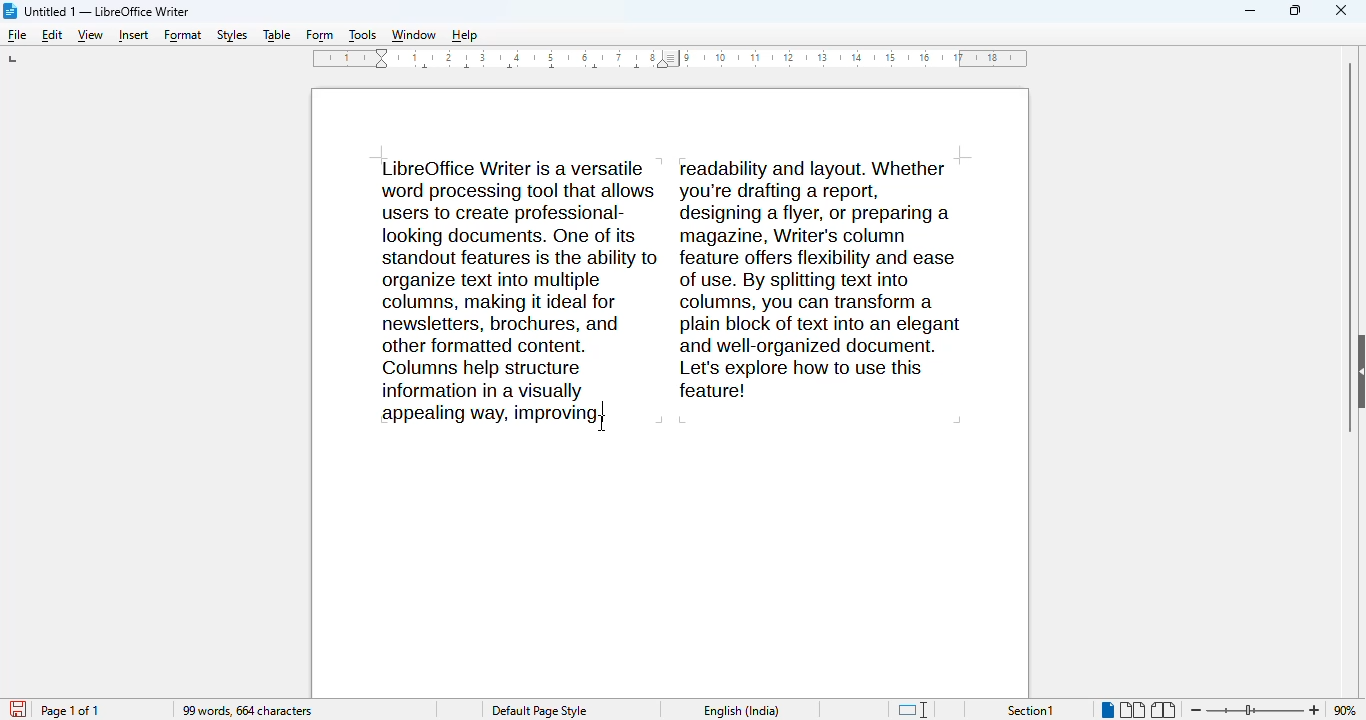 Image resolution: width=1366 pixels, height=720 pixels. Describe the element at coordinates (1251, 11) in the screenshot. I see `minimize` at that location.